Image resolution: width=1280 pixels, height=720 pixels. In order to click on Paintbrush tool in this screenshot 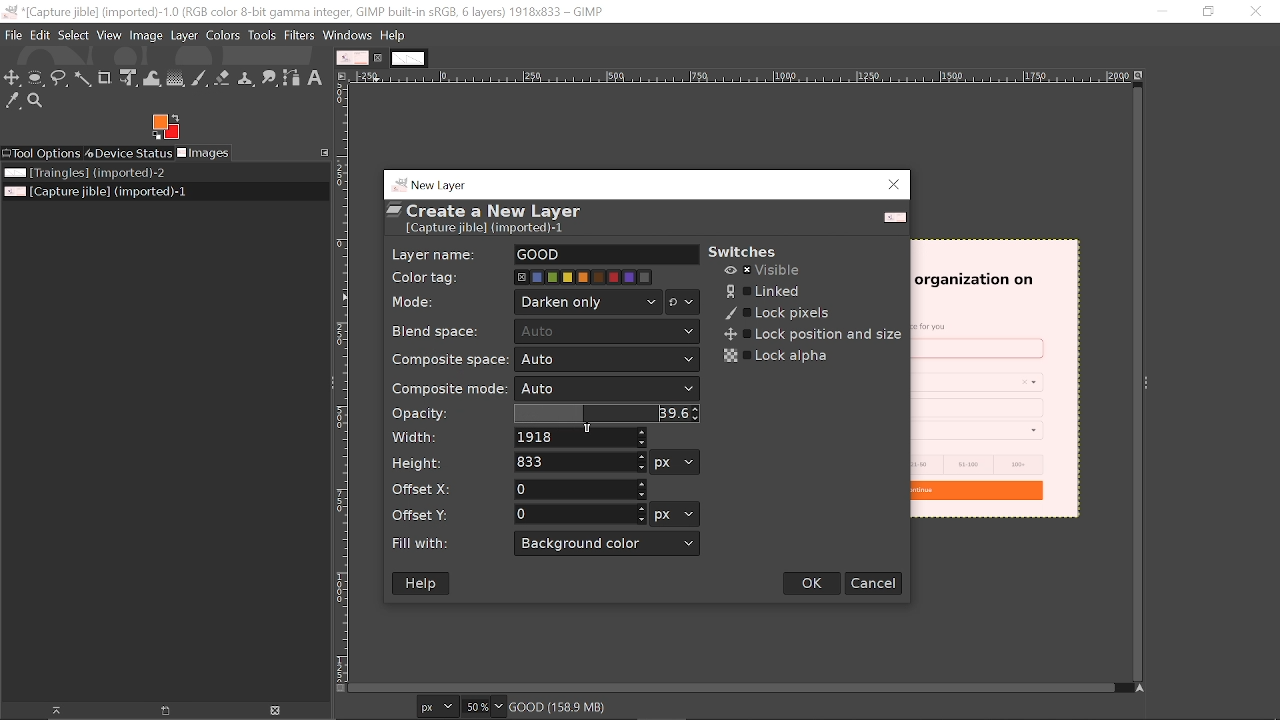, I will do `click(199, 79)`.